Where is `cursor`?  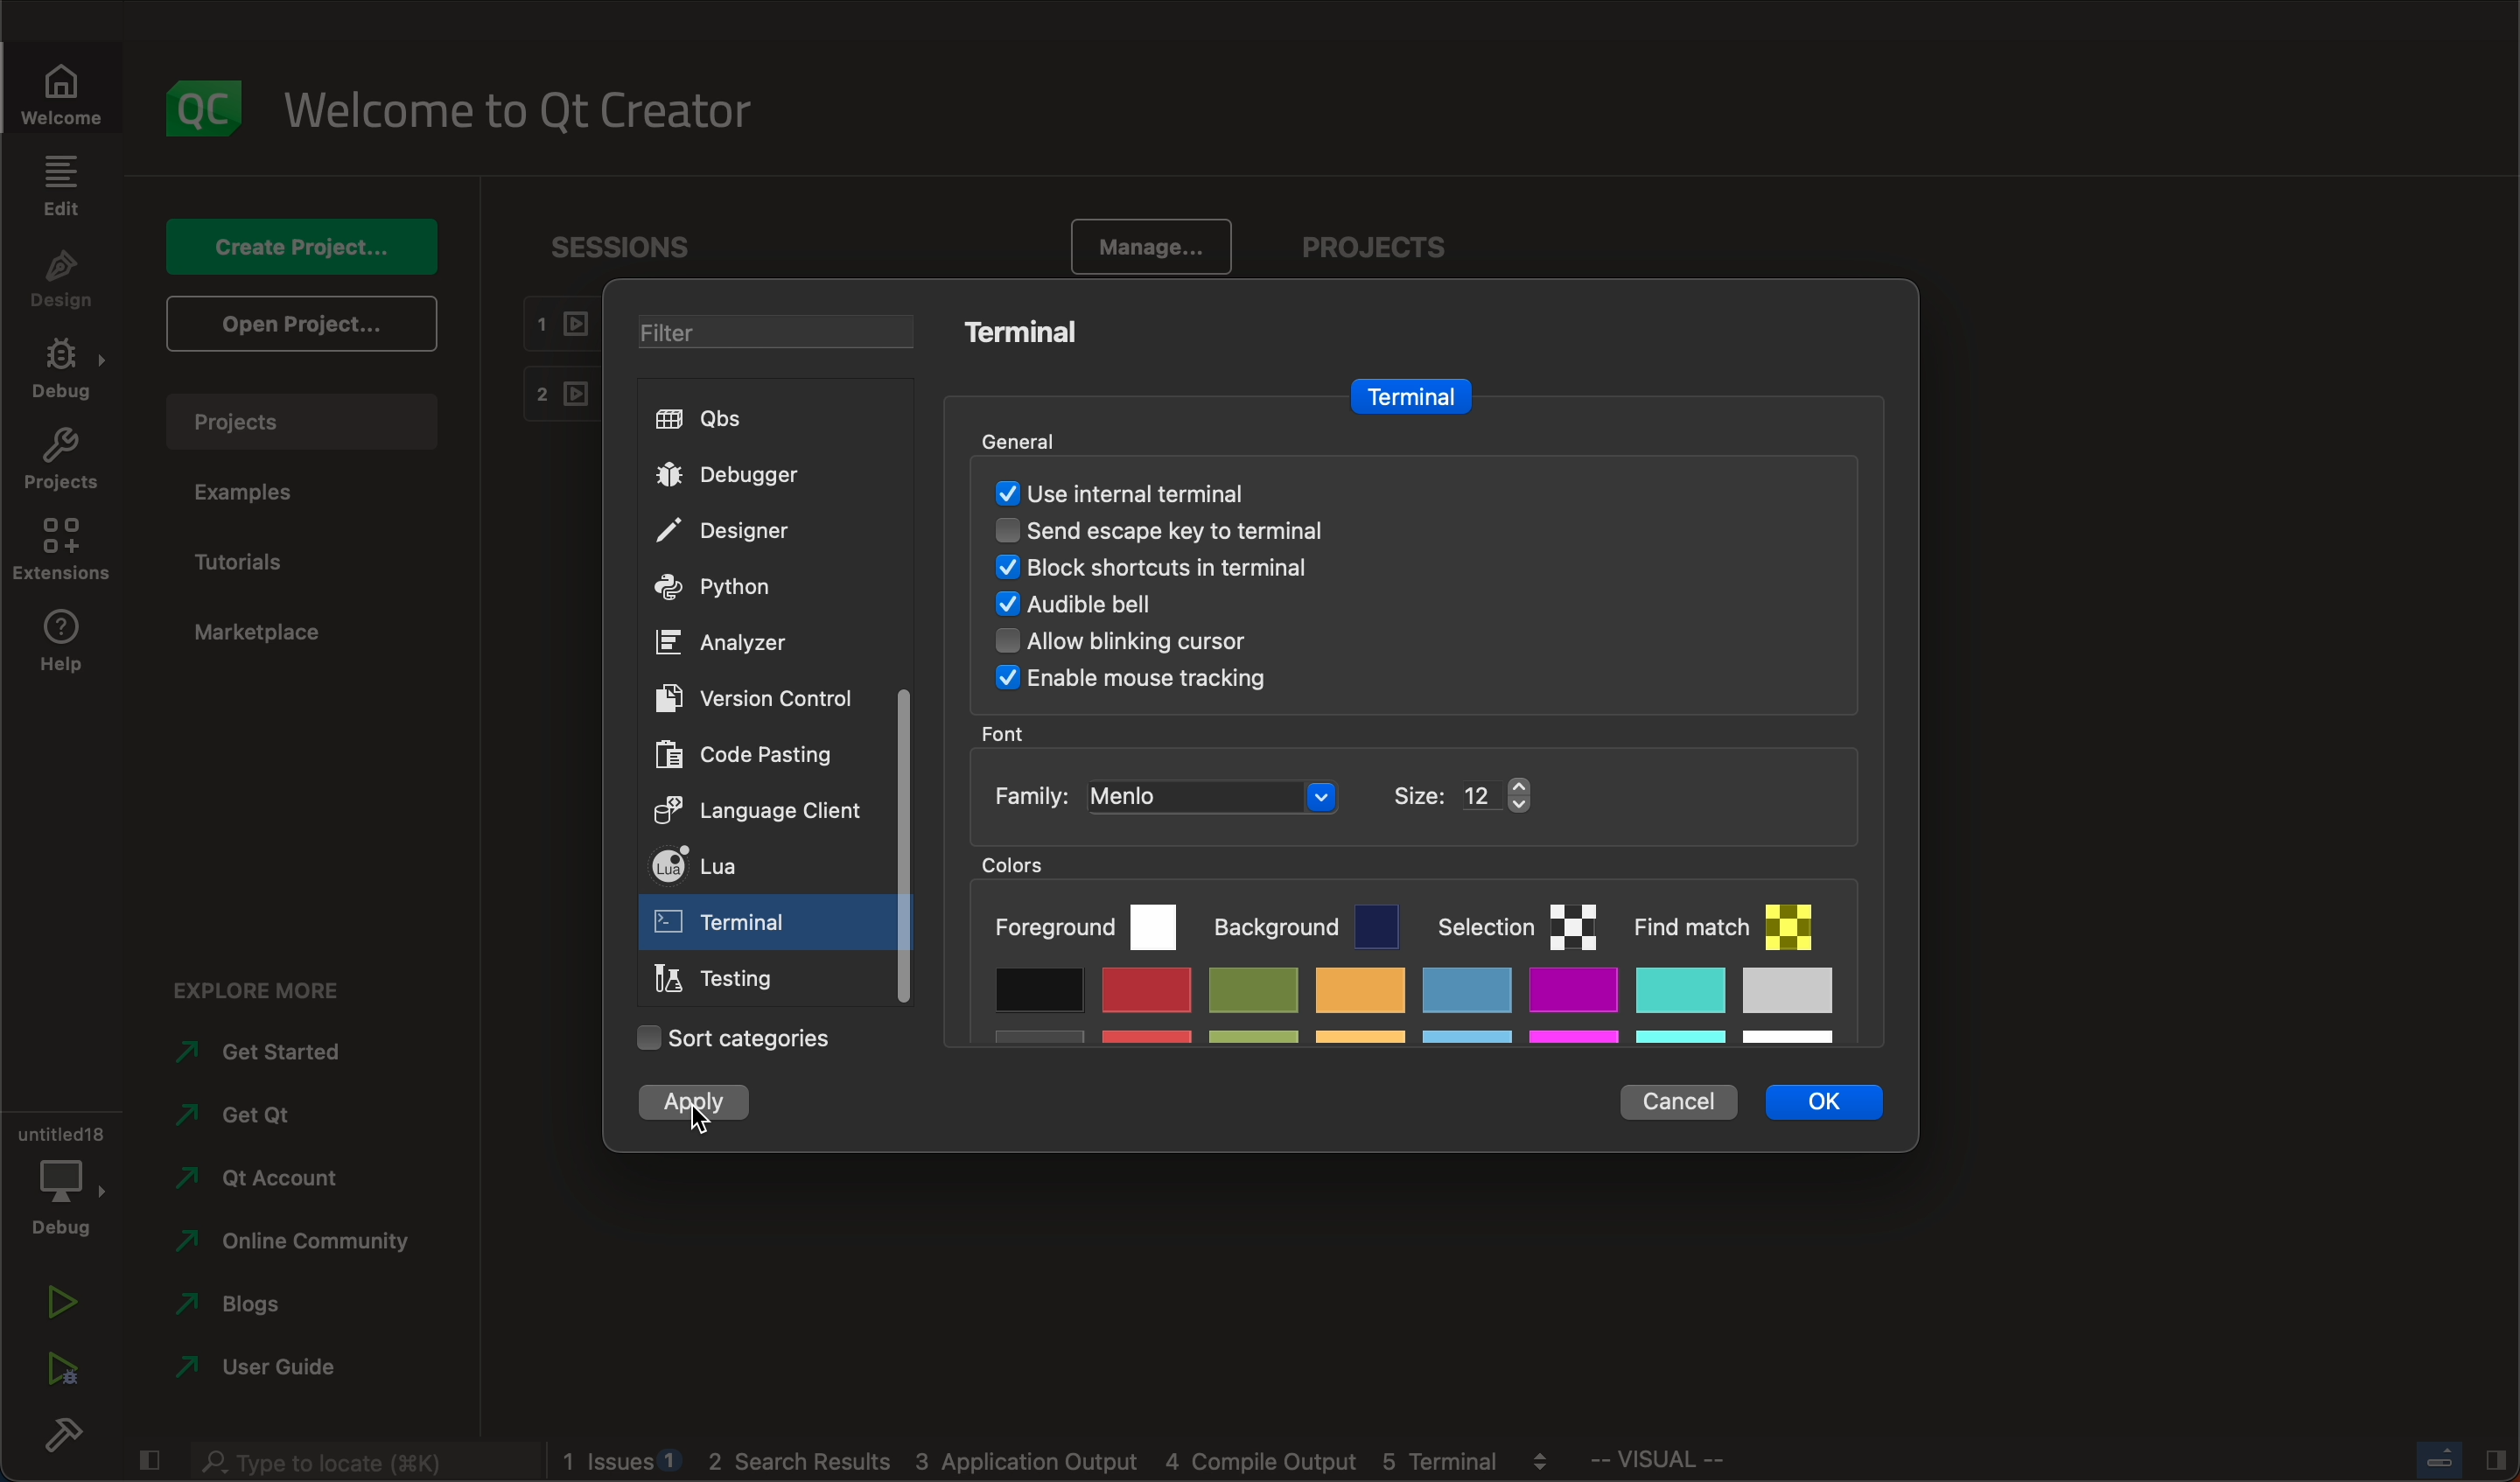
cursor is located at coordinates (701, 1123).